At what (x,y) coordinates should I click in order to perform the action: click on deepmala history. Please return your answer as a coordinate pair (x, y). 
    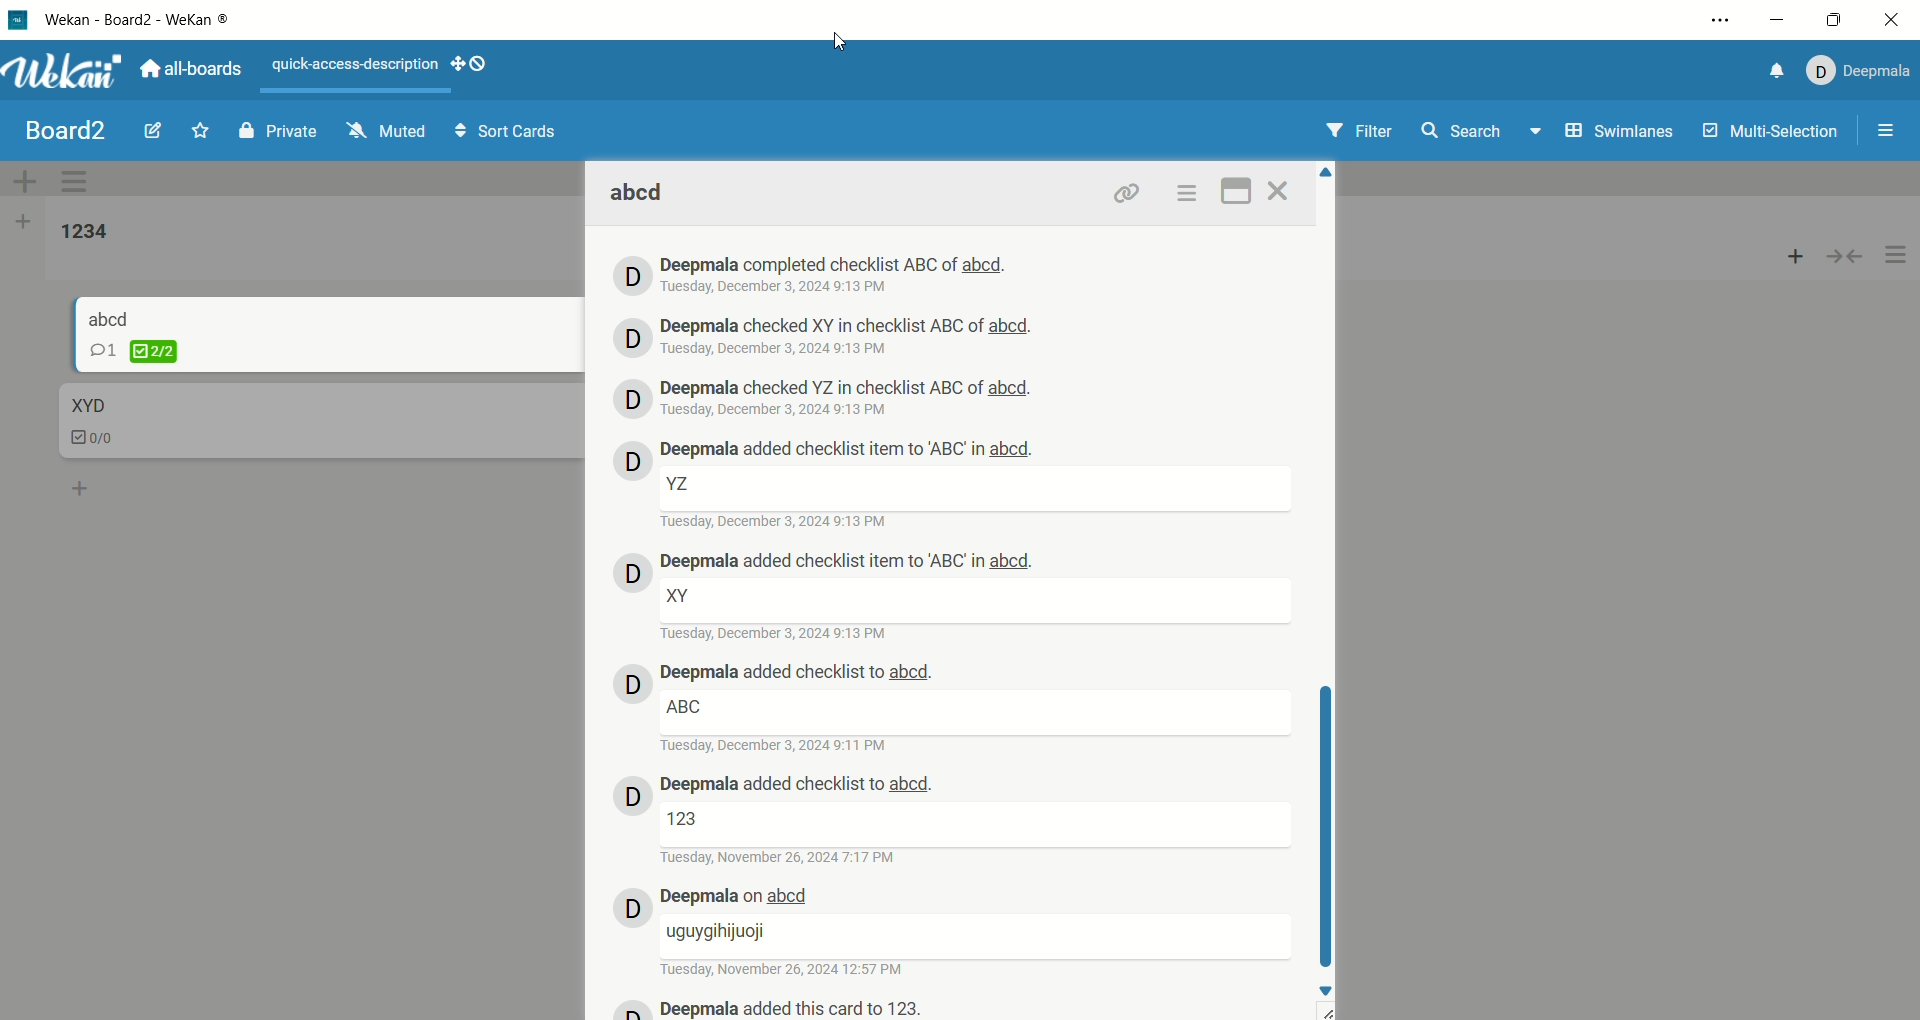
    Looking at the image, I should click on (849, 451).